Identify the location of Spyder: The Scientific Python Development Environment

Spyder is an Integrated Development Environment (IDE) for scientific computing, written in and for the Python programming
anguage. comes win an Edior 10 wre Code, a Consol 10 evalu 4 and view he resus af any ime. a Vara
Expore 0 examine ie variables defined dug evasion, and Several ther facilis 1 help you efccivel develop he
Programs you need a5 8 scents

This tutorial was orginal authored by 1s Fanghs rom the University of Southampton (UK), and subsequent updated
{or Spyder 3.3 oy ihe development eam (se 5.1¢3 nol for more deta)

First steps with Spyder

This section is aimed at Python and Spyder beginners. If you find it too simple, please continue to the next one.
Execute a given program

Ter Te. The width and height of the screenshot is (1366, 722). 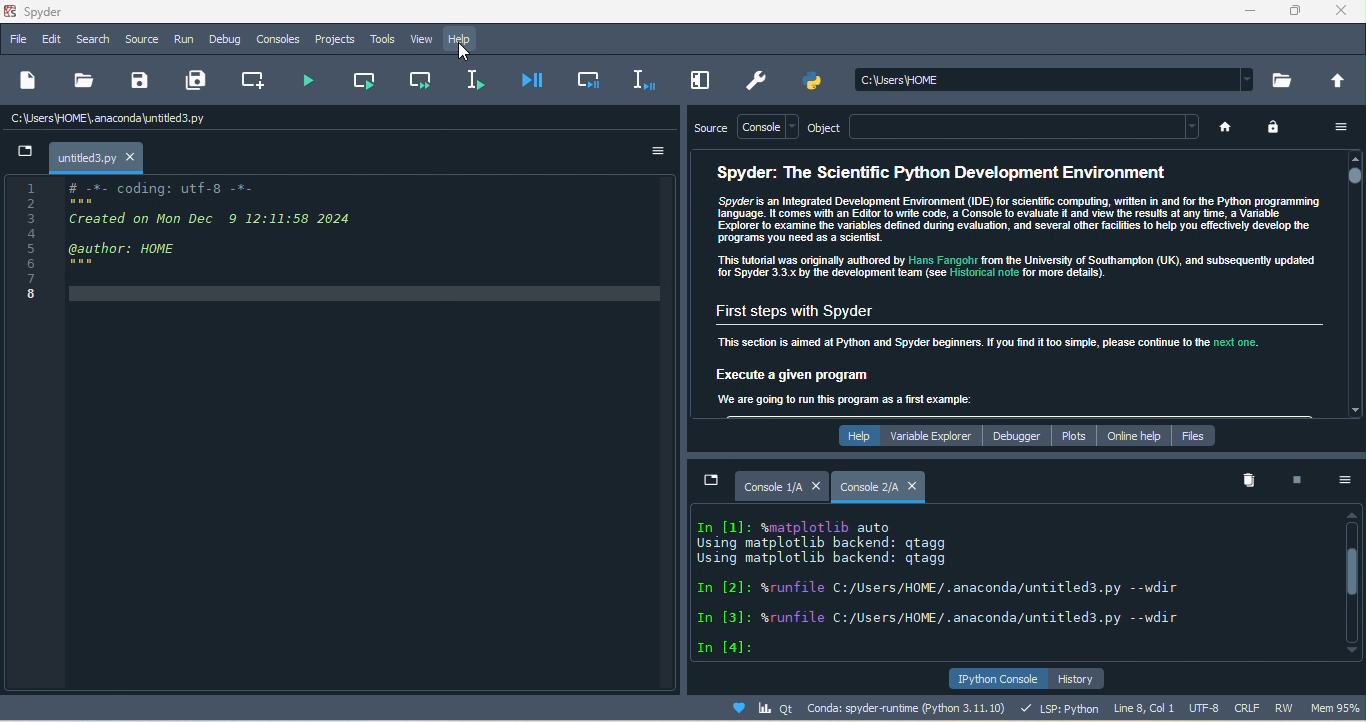
(1010, 283).